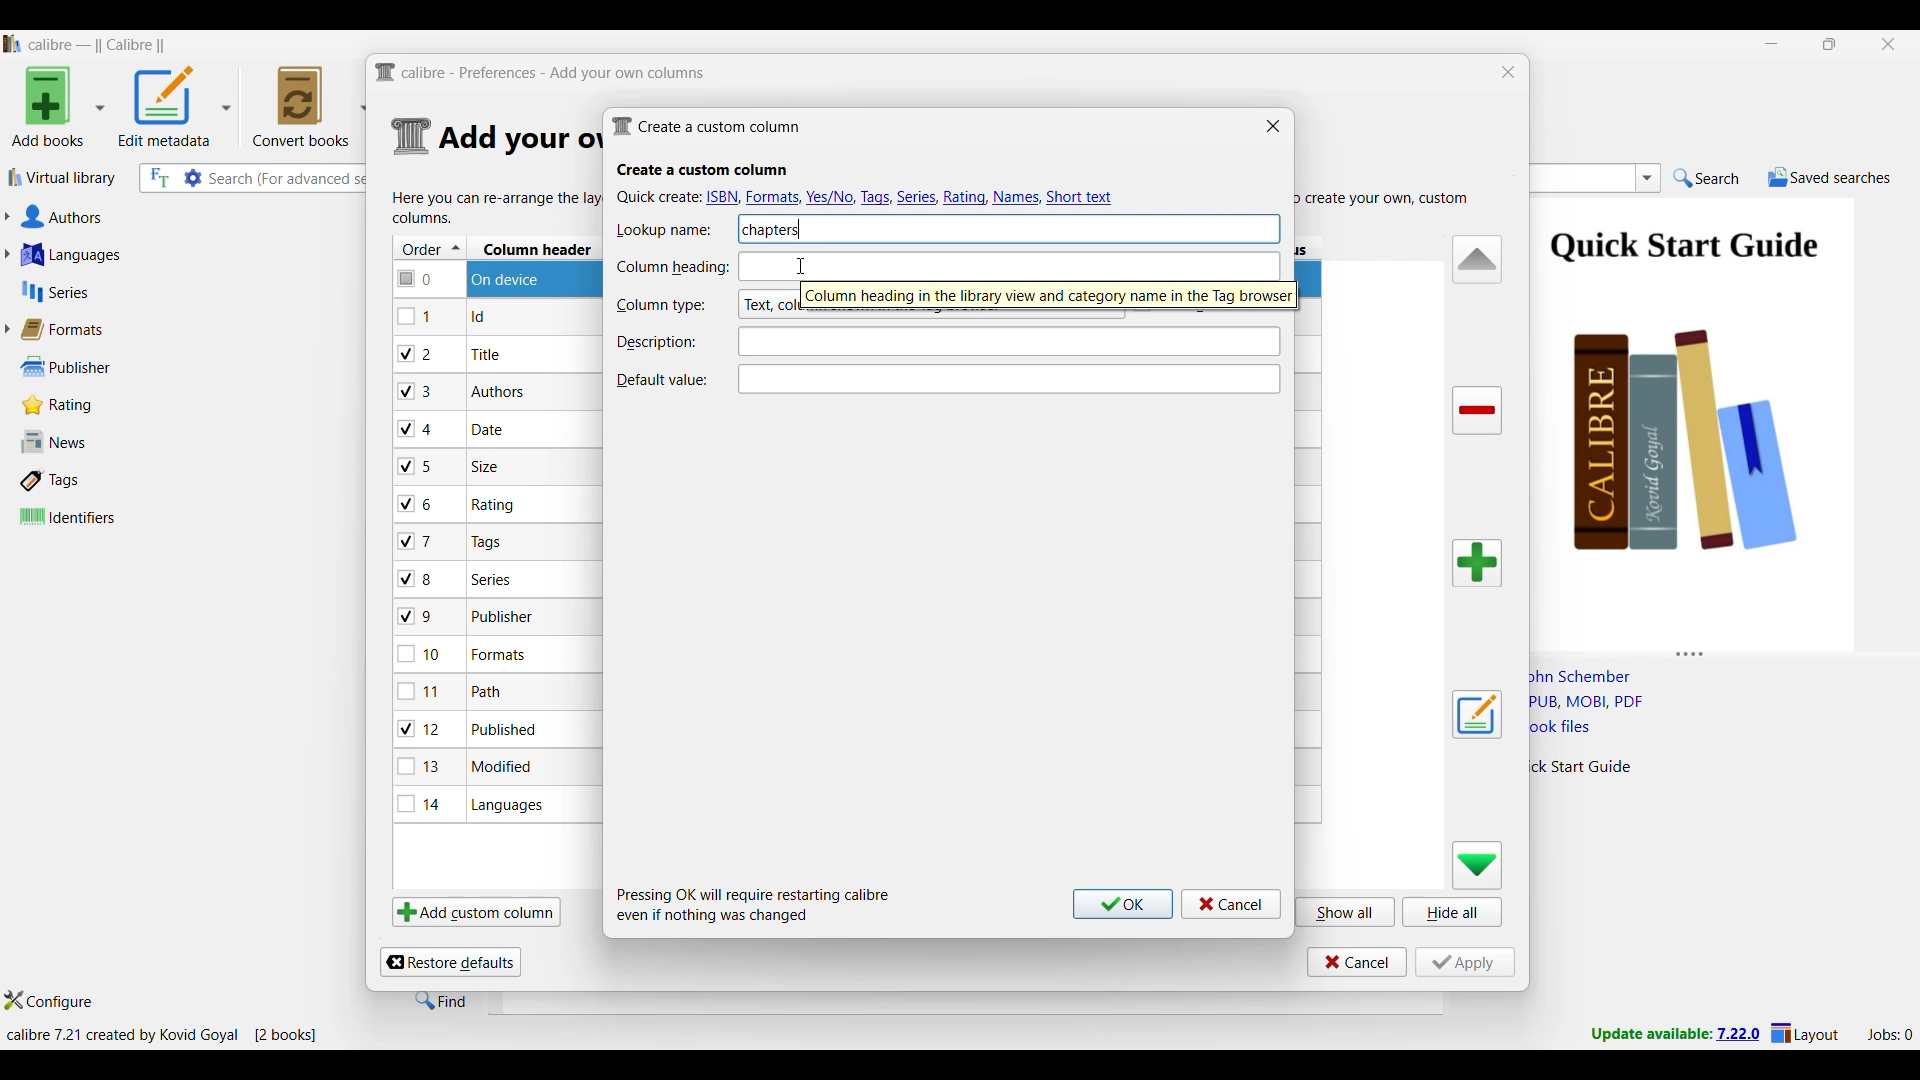 Image resolution: width=1920 pixels, height=1080 pixels. I want to click on Column type options, so click(765, 304).